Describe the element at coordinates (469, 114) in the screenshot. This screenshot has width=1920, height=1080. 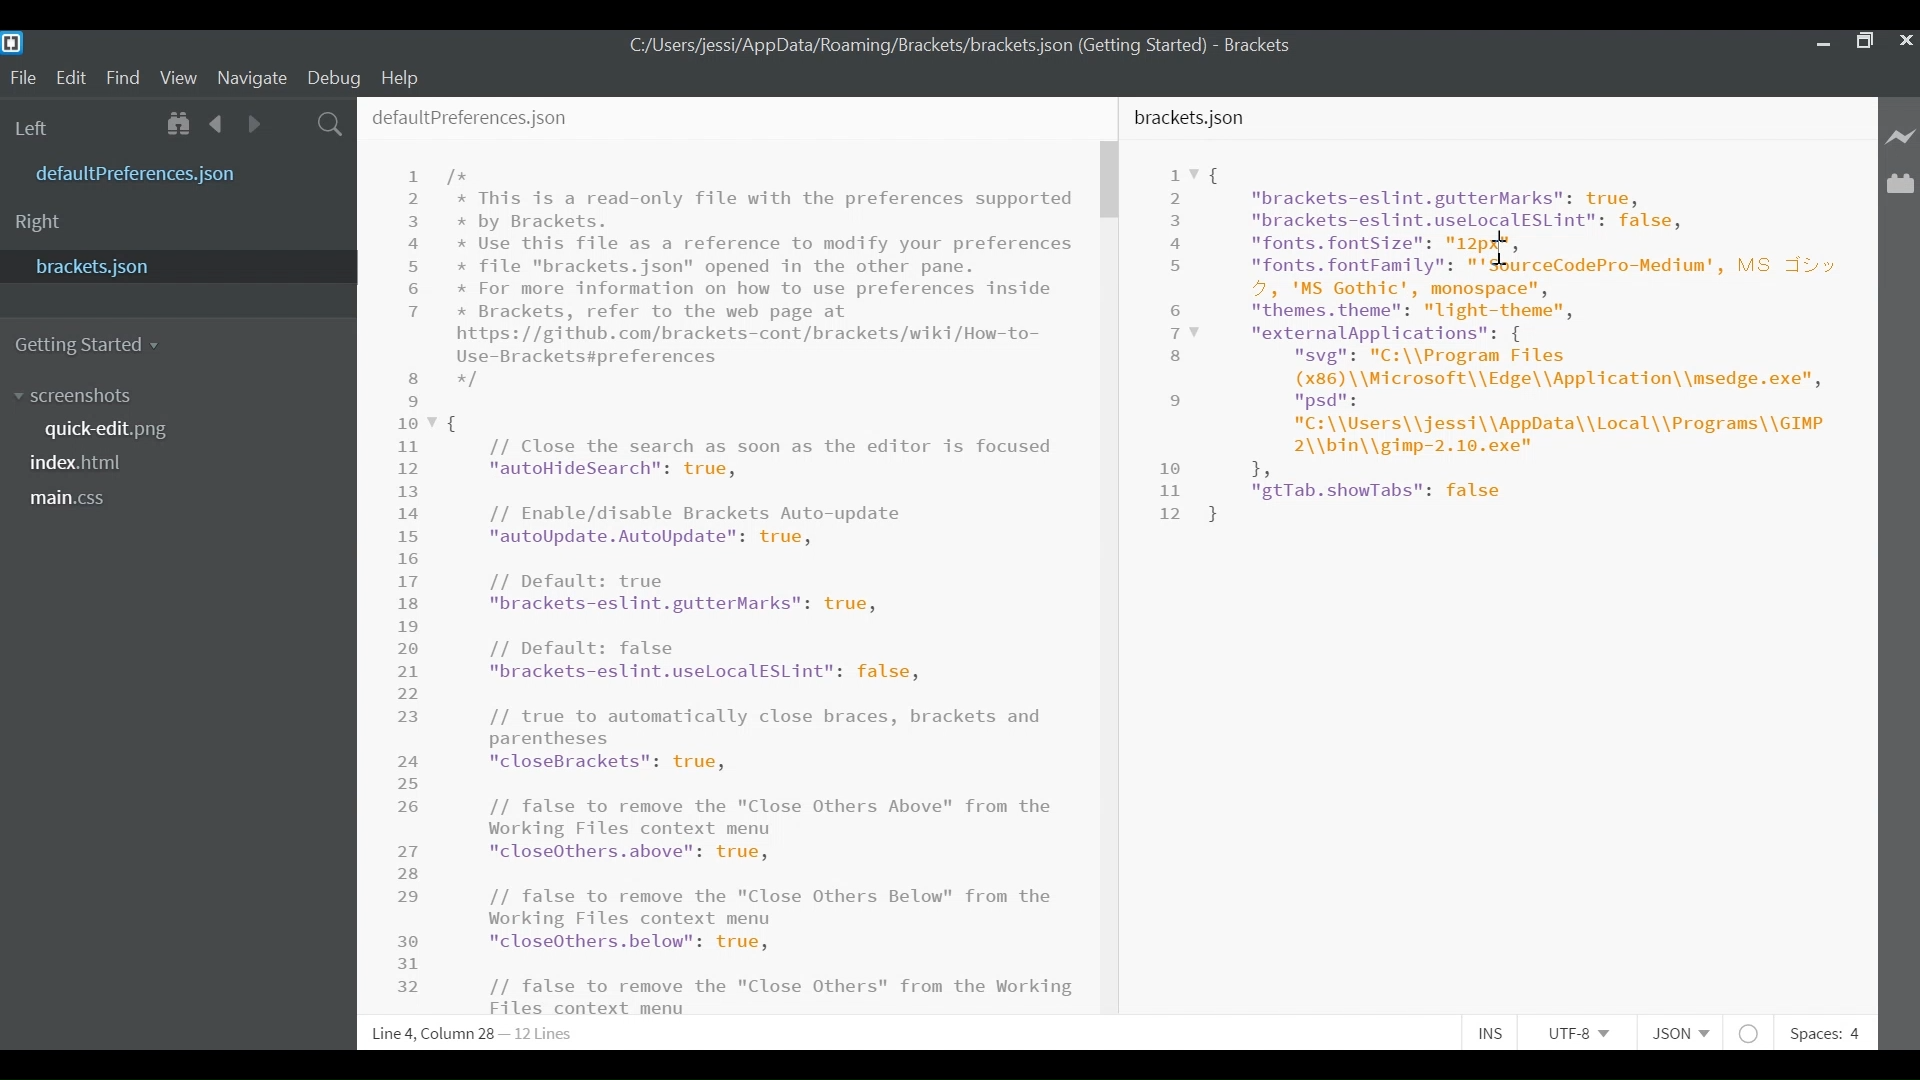
I see `defaultPreferences.json` at that location.